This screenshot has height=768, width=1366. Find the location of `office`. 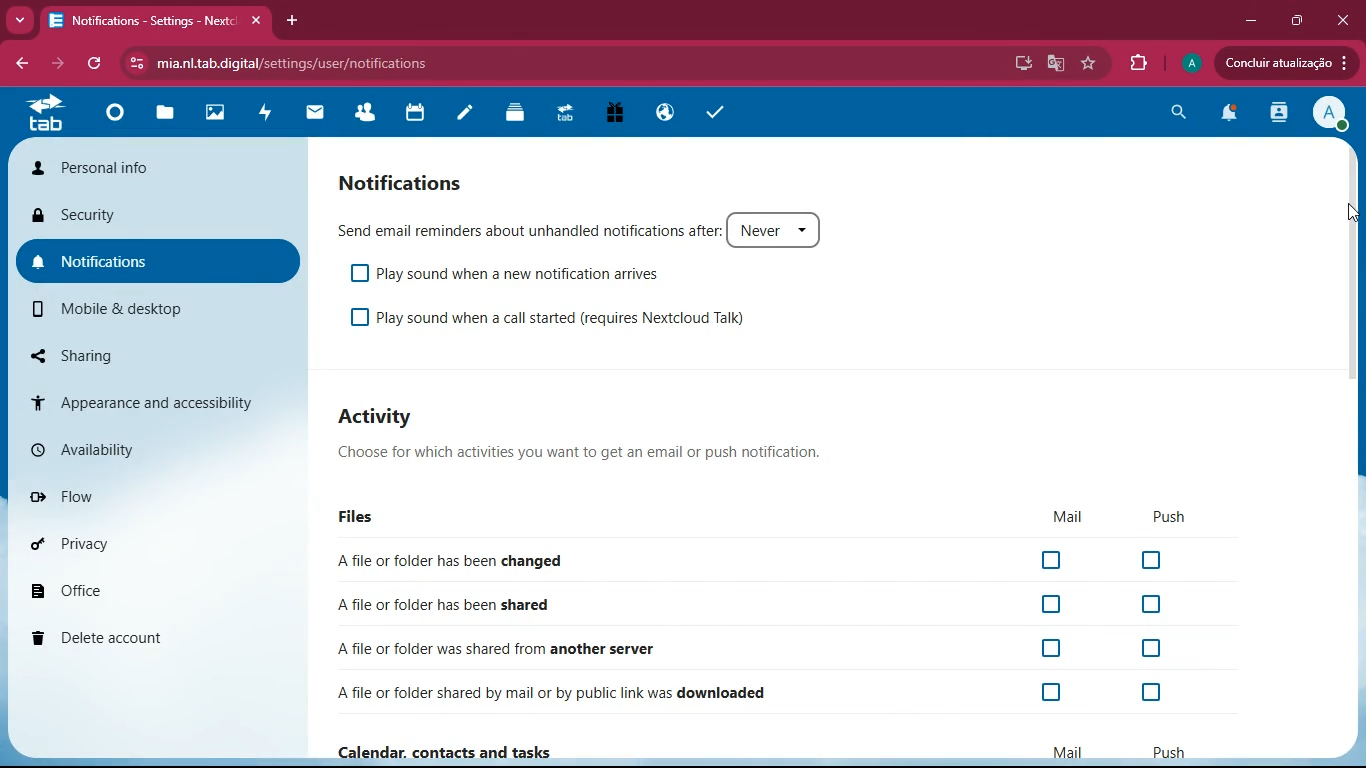

office is located at coordinates (165, 586).